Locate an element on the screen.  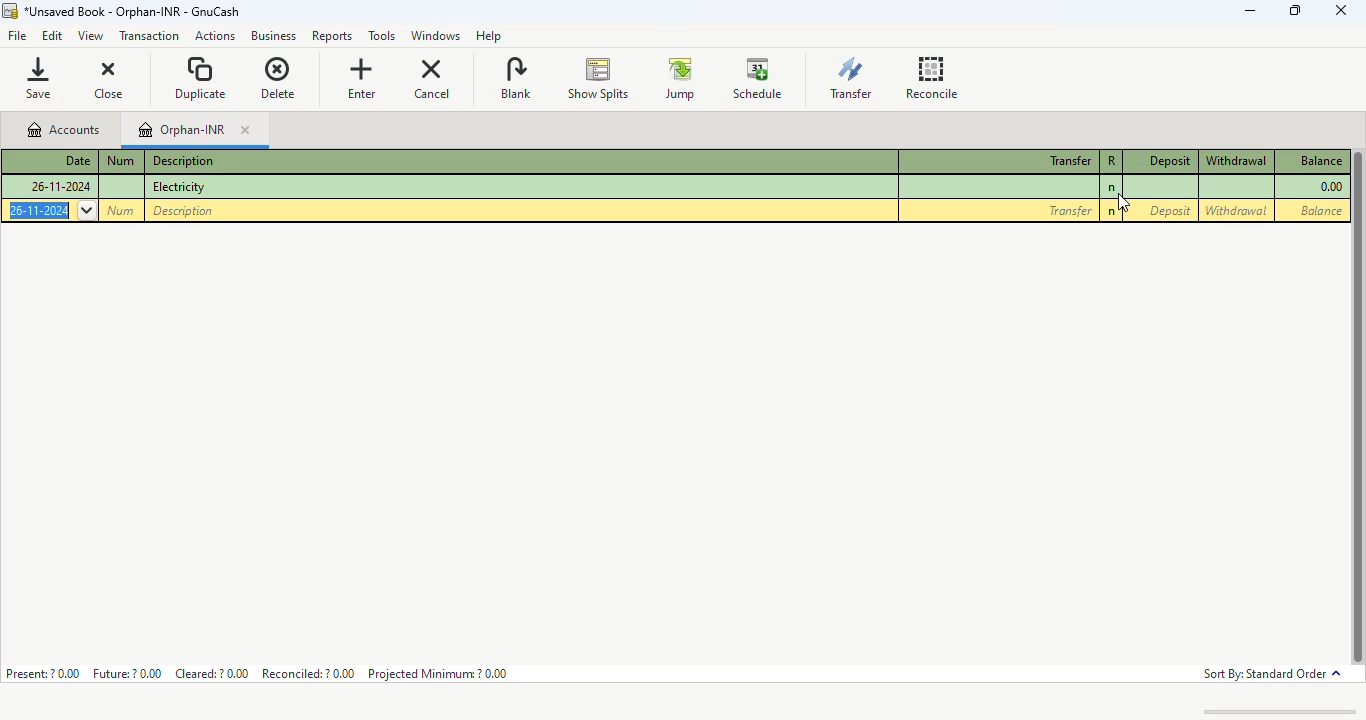
cursor is located at coordinates (1127, 204).